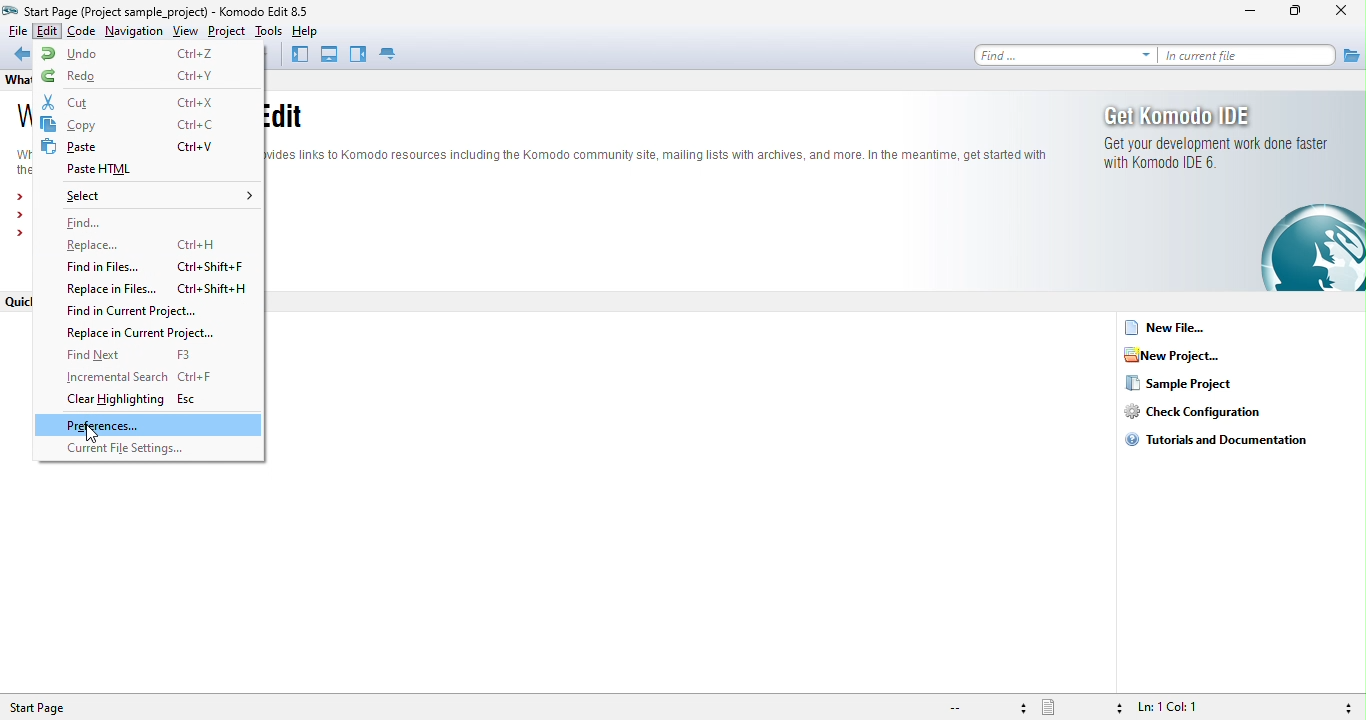  What do you see at coordinates (1228, 439) in the screenshot?
I see `tutorials and documentation` at bounding box center [1228, 439].